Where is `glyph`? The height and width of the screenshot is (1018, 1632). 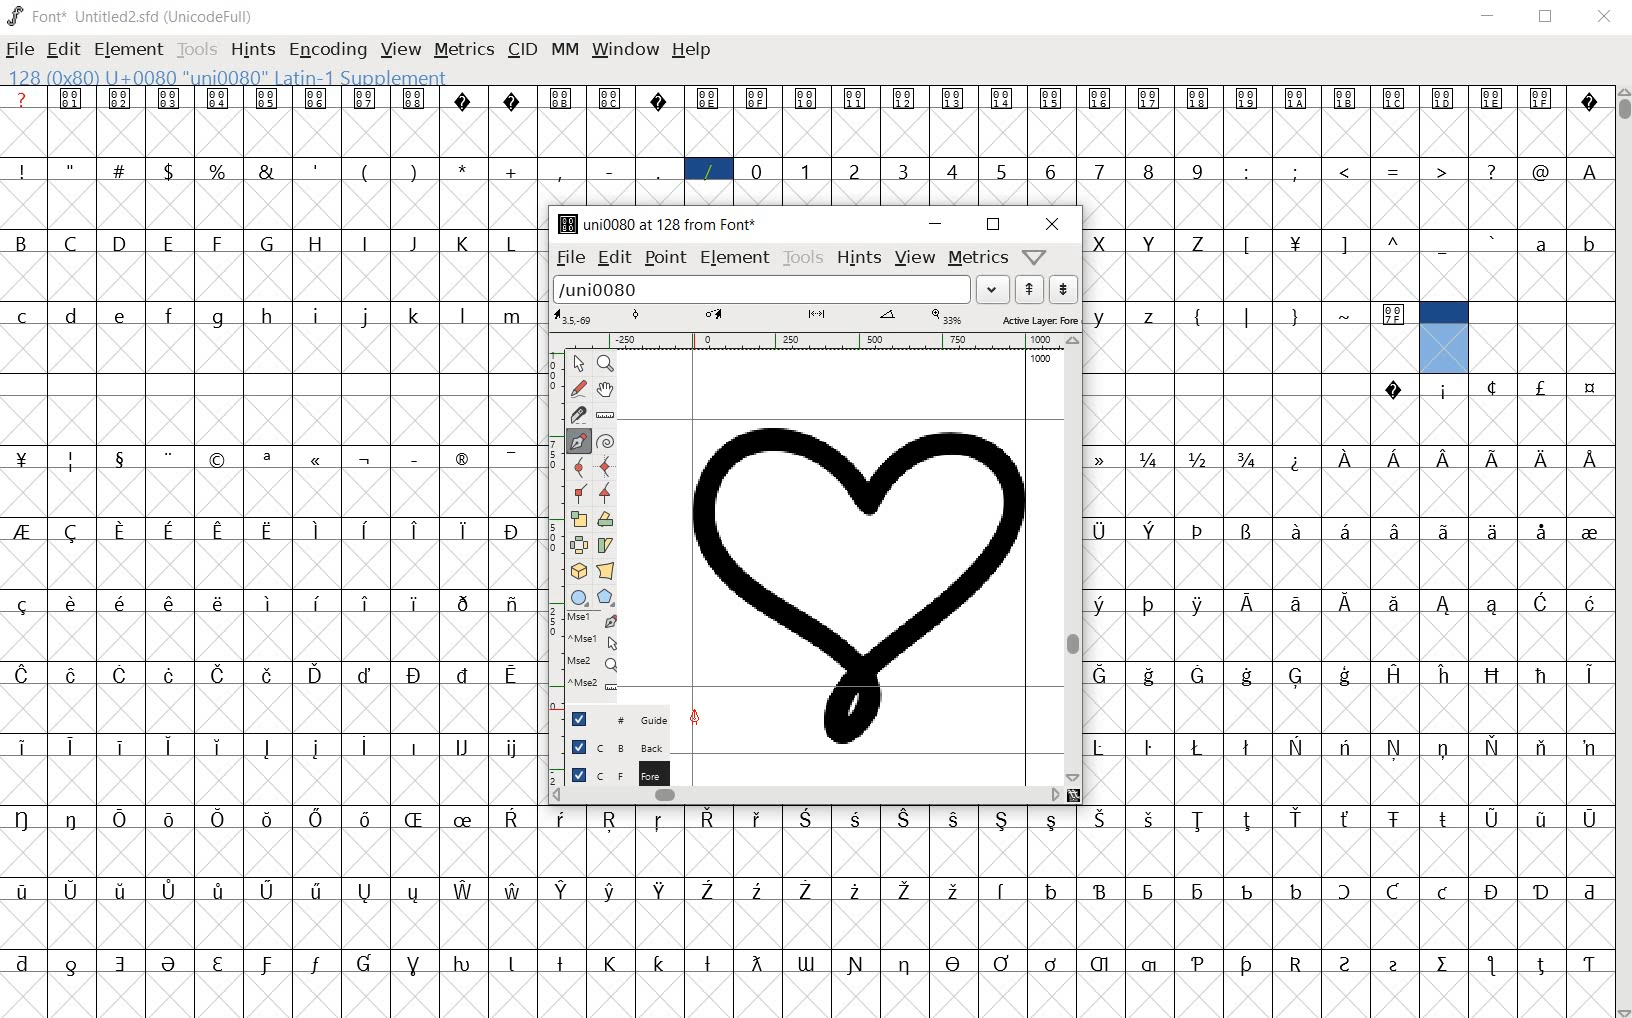 glyph is located at coordinates (364, 99).